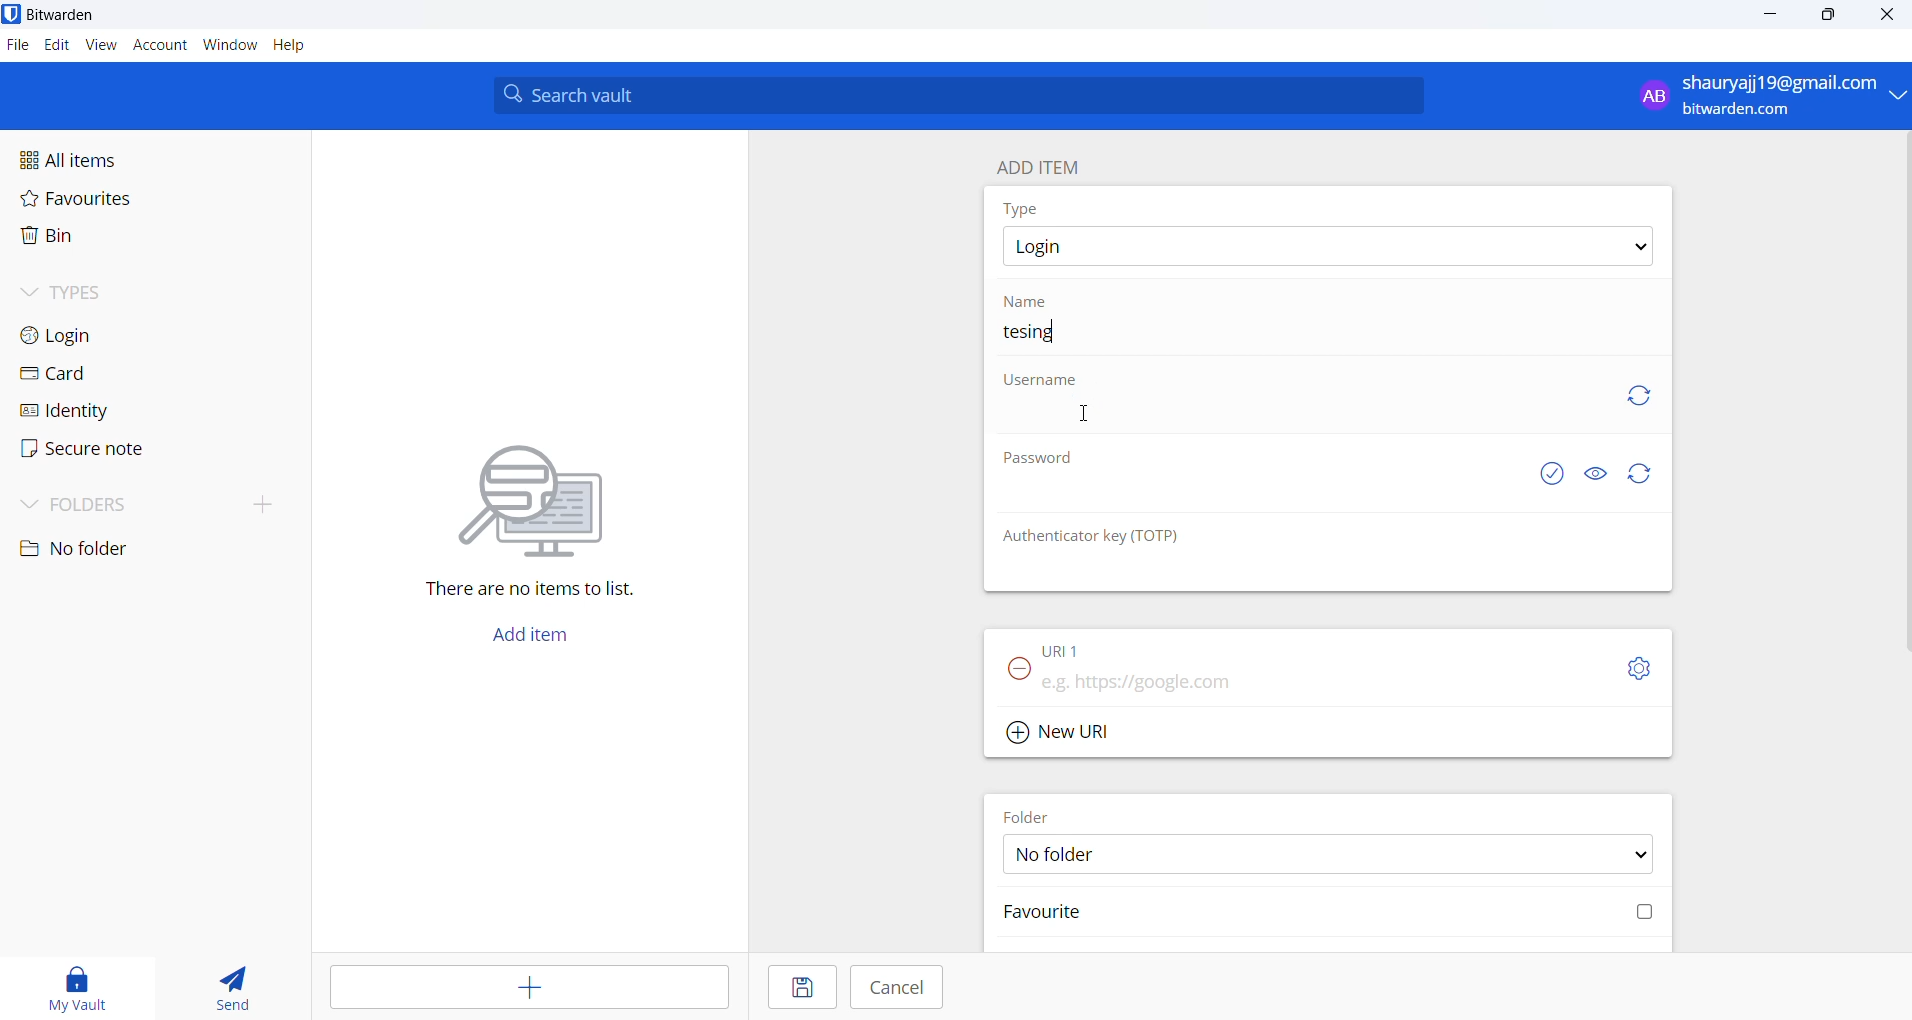  I want to click on cancel, so click(896, 987).